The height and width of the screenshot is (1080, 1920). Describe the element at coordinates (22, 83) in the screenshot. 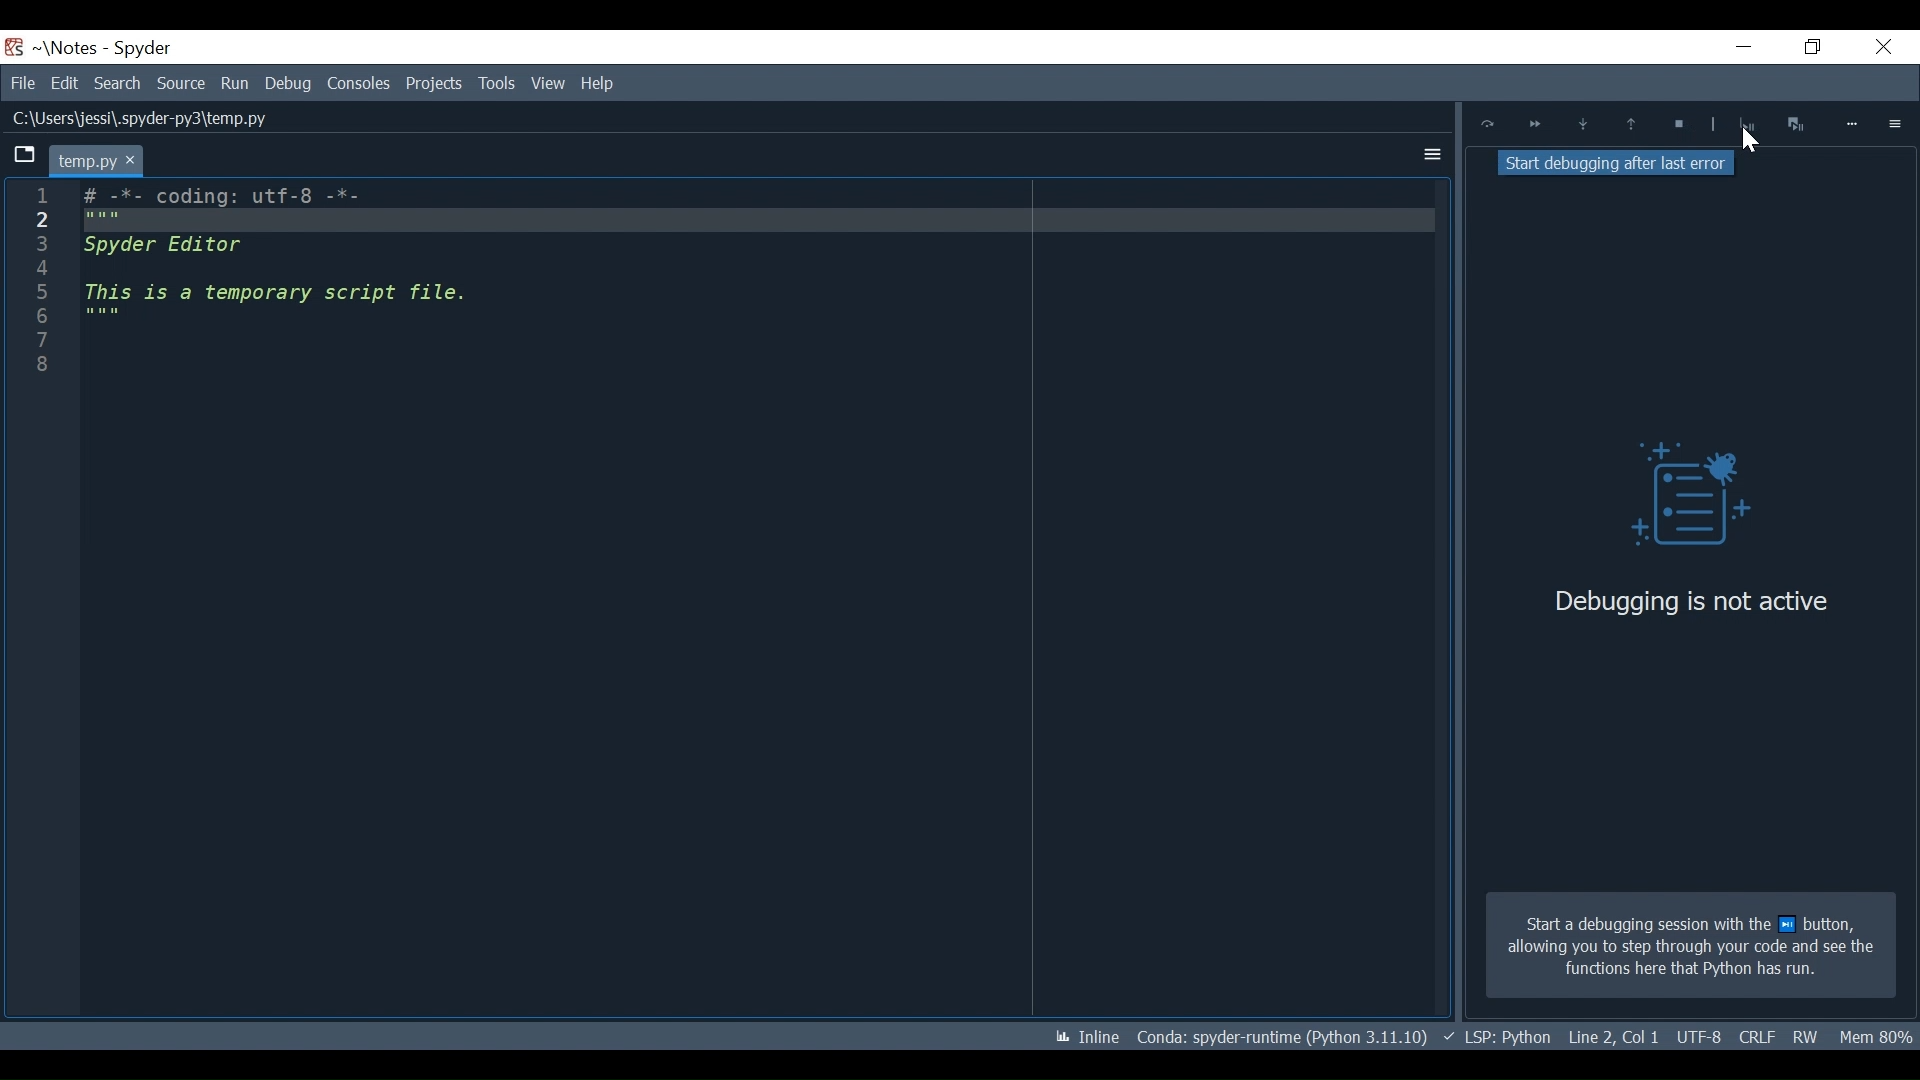

I see `File` at that location.